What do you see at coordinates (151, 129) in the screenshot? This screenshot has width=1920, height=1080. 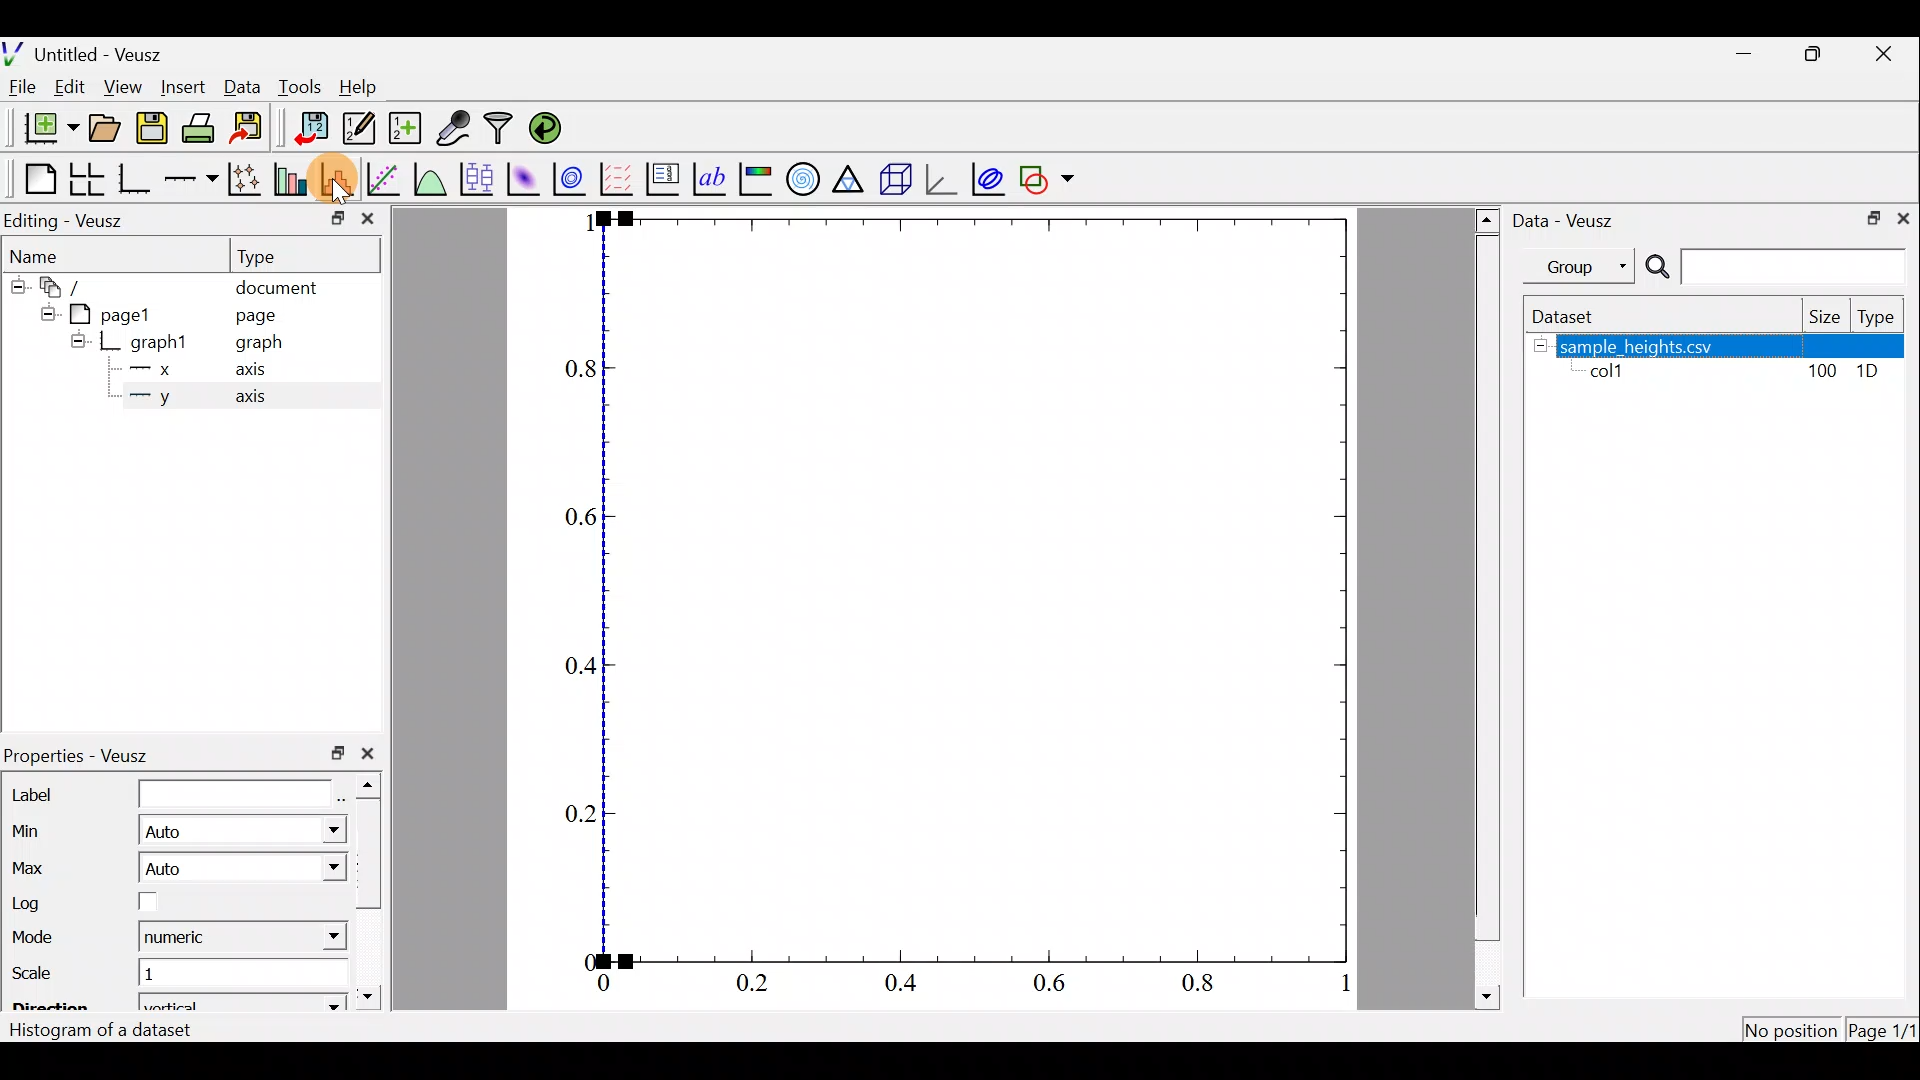 I see `save the document` at bounding box center [151, 129].